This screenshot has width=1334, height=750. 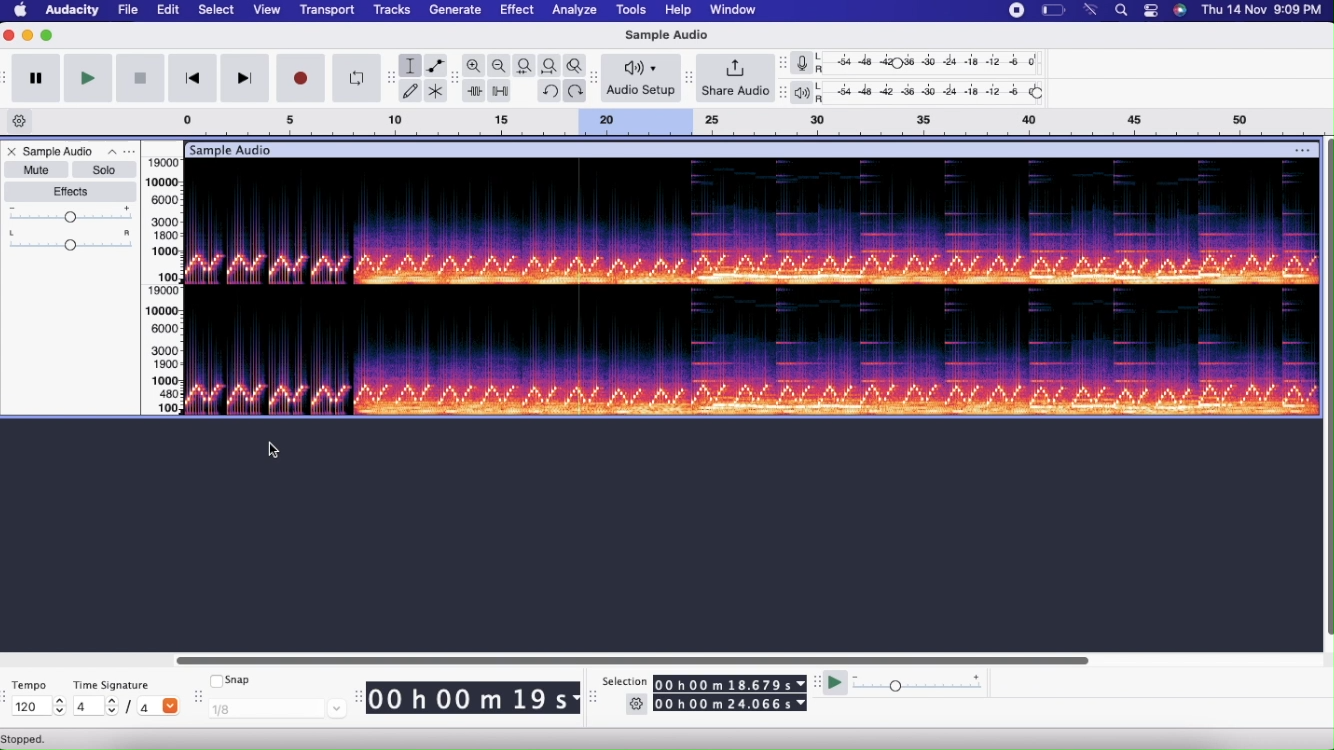 What do you see at coordinates (920, 680) in the screenshot?
I see `Playback Speed` at bounding box center [920, 680].